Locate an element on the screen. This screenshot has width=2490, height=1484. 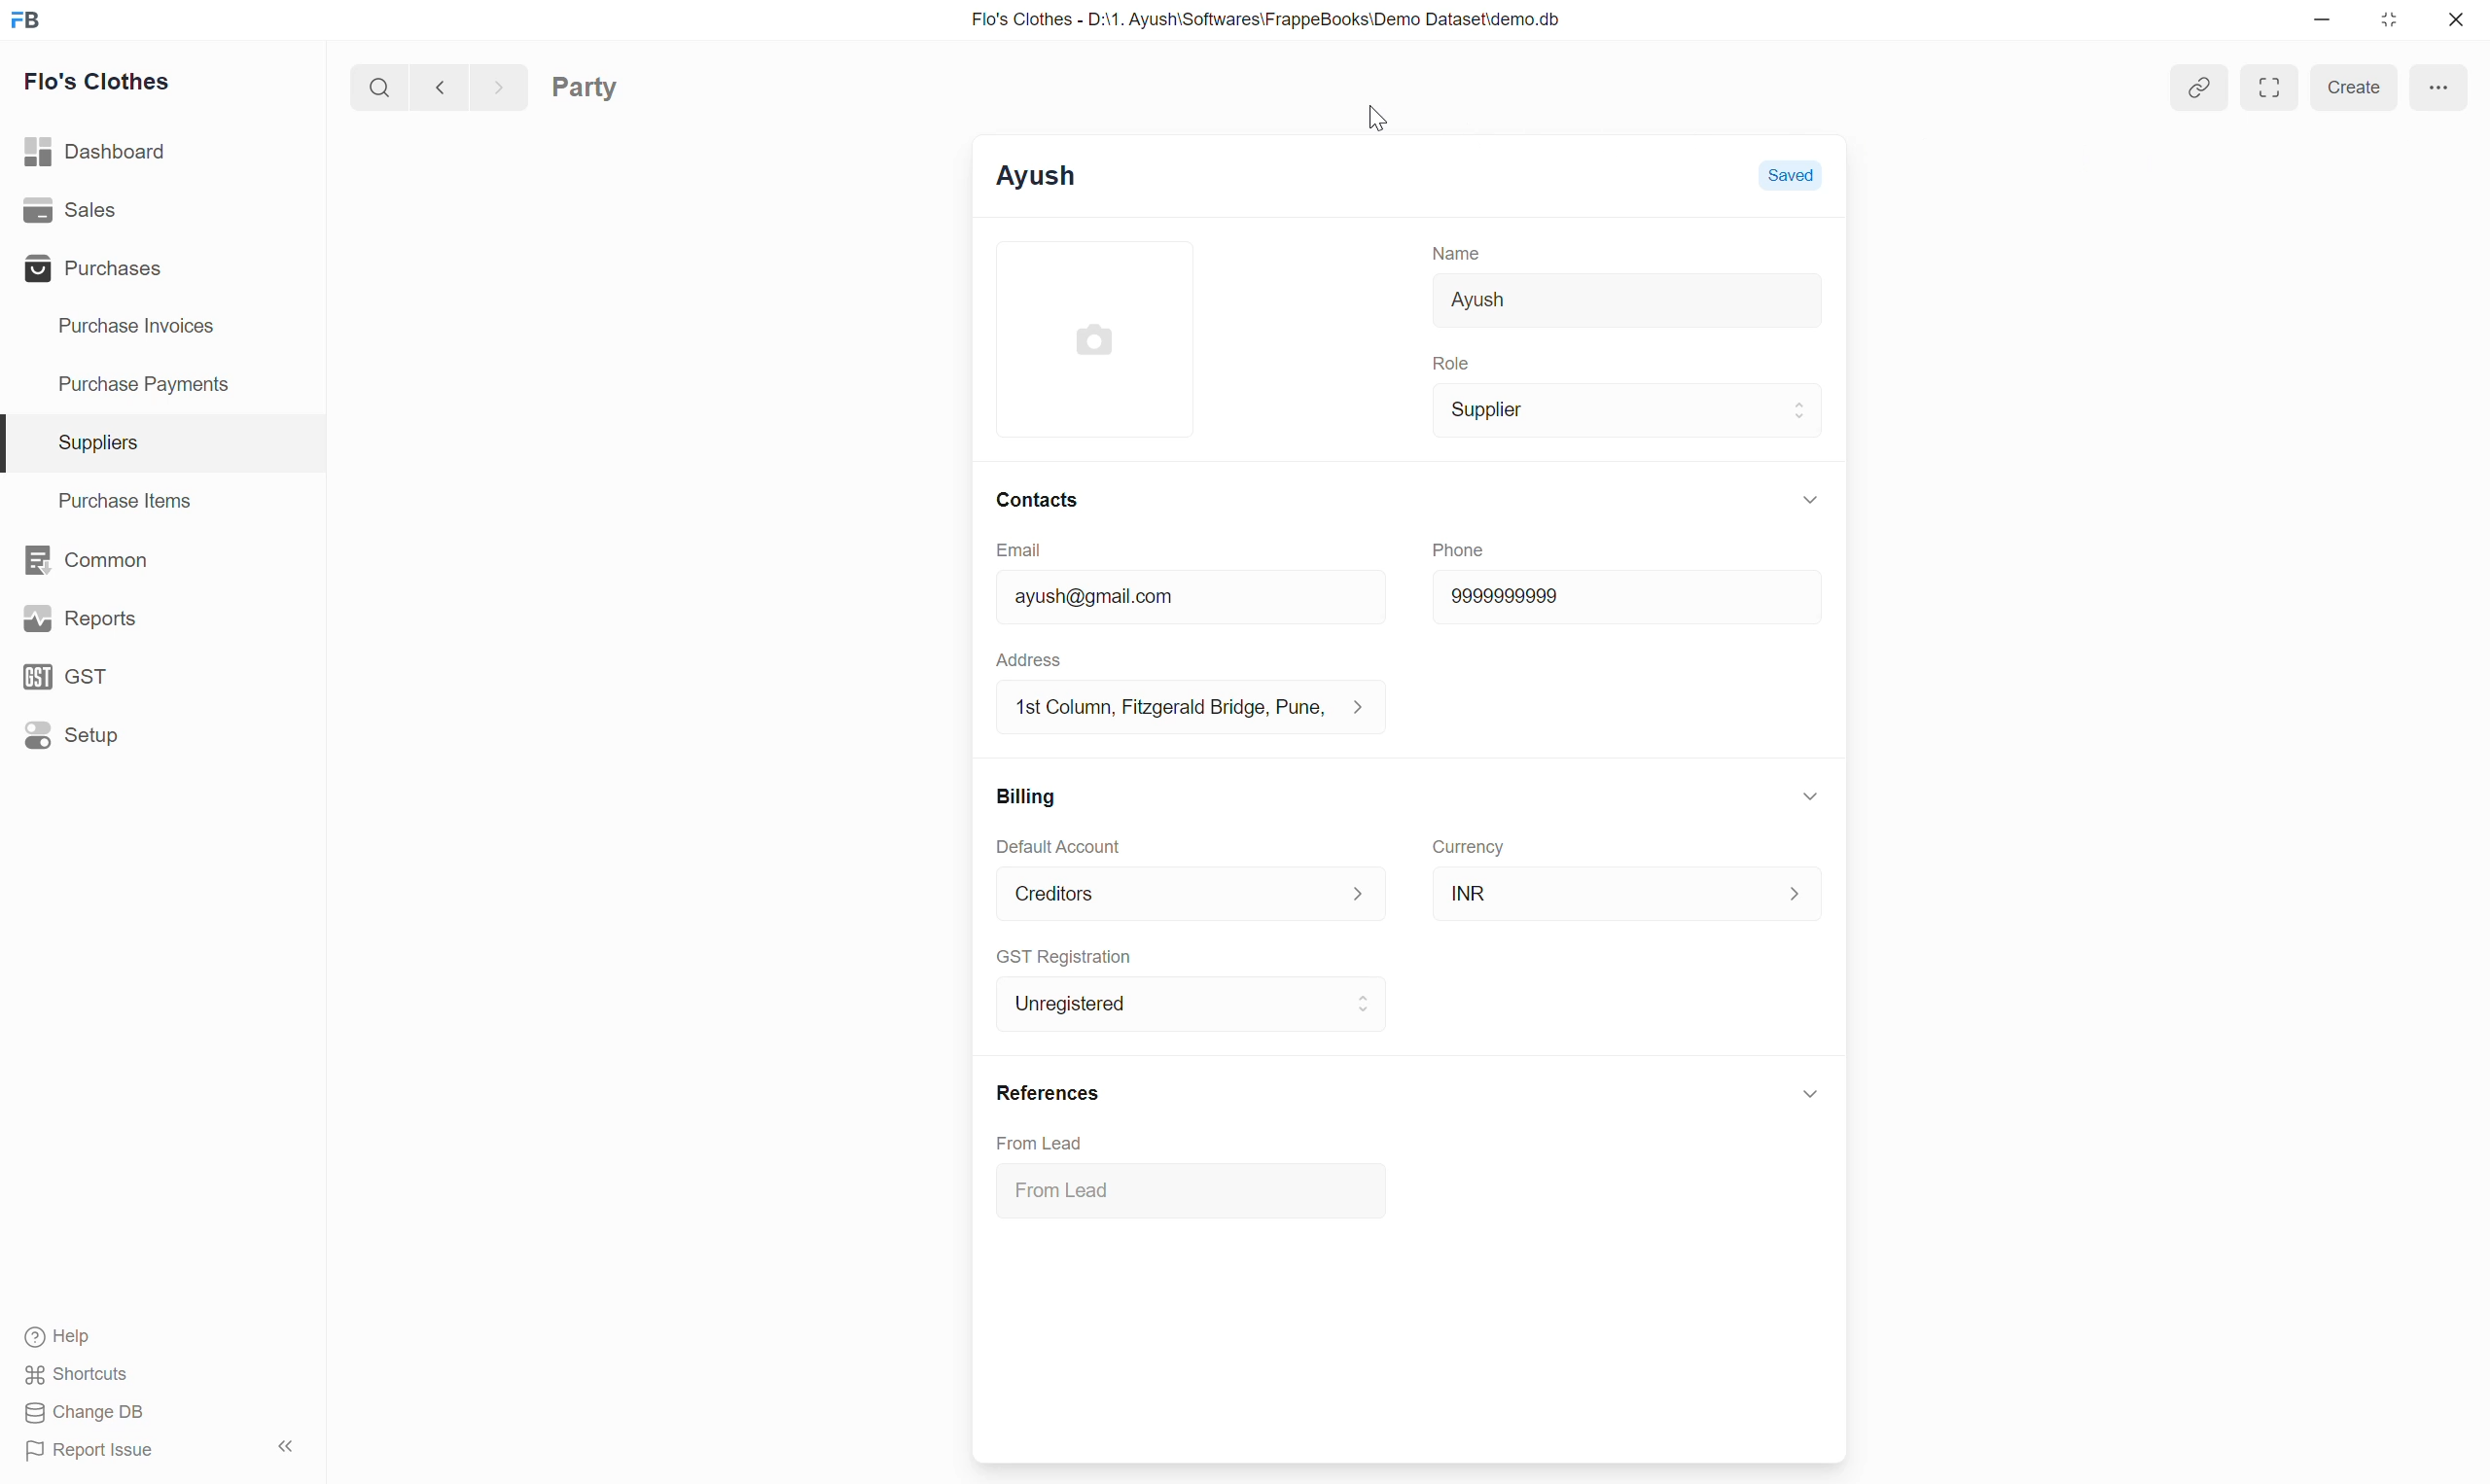
Shortcuts is located at coordinates (78, 1374).